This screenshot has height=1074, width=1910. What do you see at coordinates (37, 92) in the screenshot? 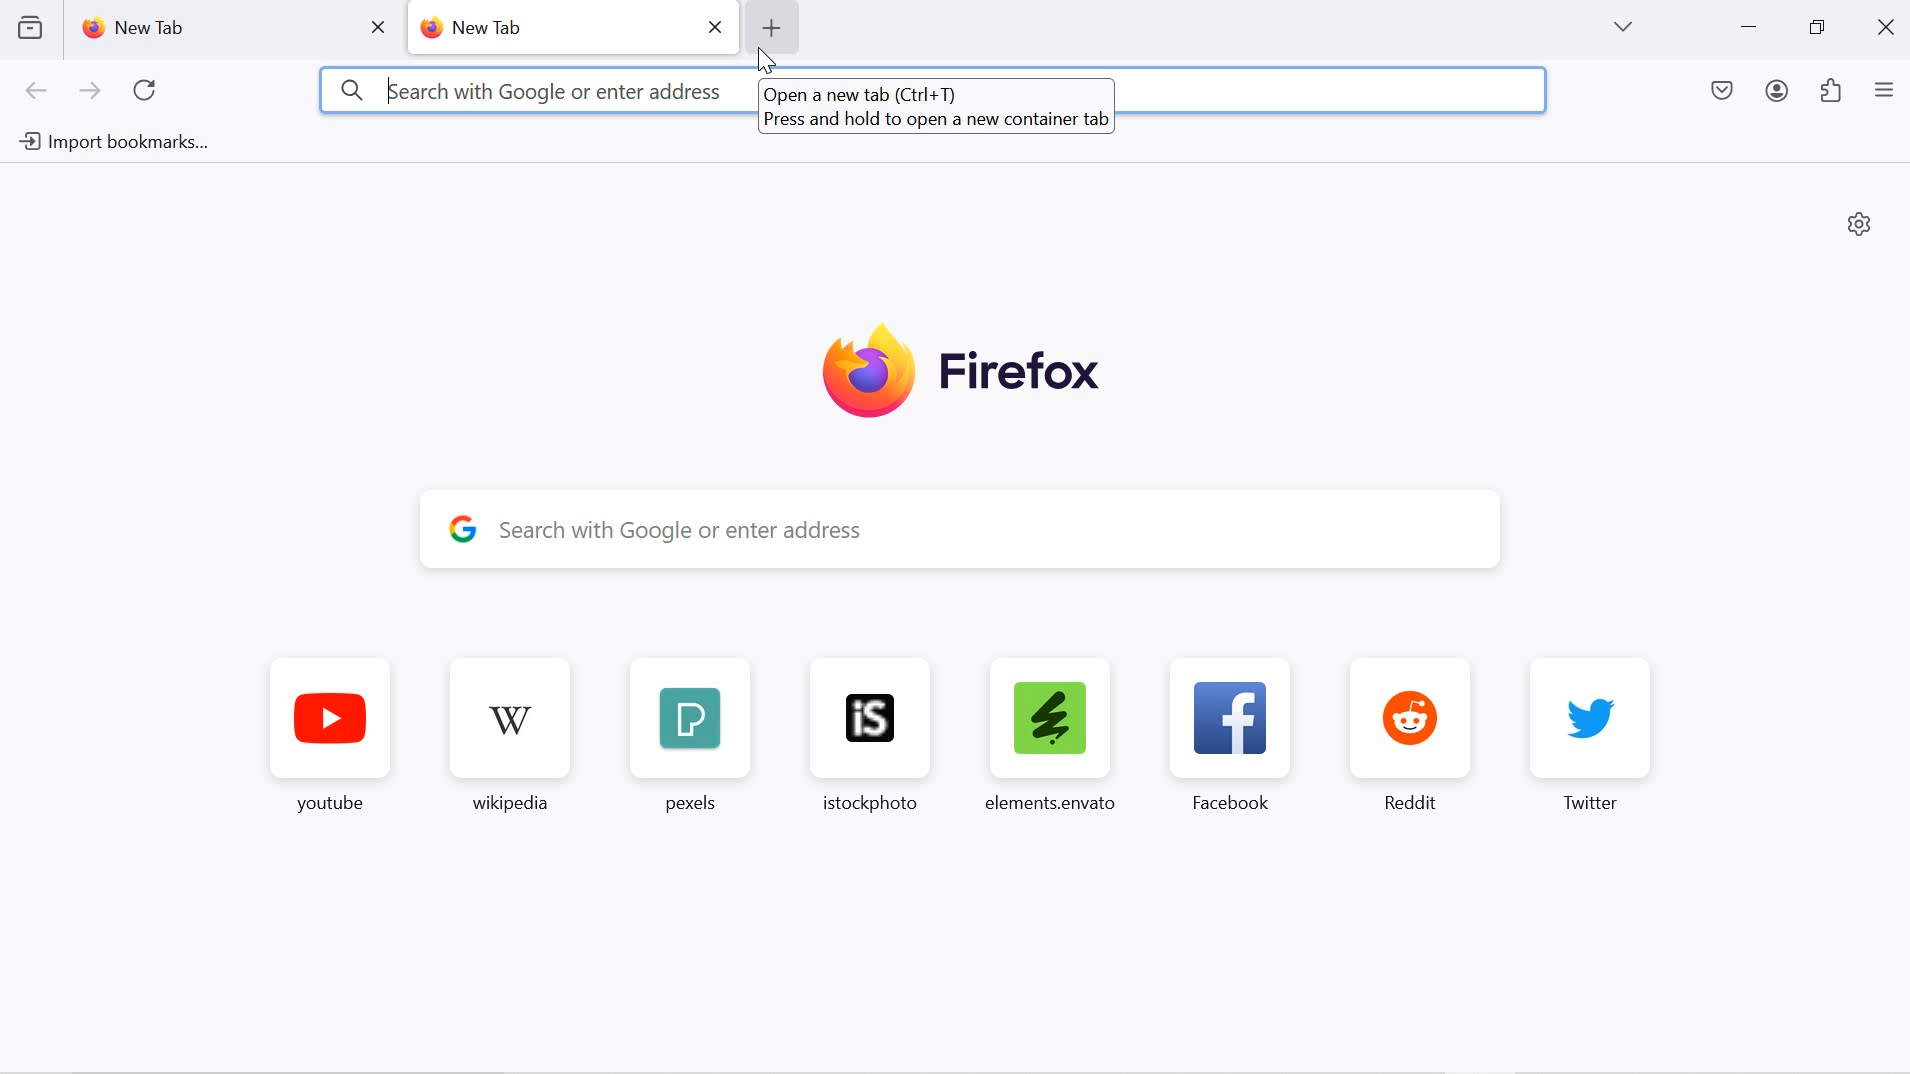
I see `go back` at bounding box center [37, 92].